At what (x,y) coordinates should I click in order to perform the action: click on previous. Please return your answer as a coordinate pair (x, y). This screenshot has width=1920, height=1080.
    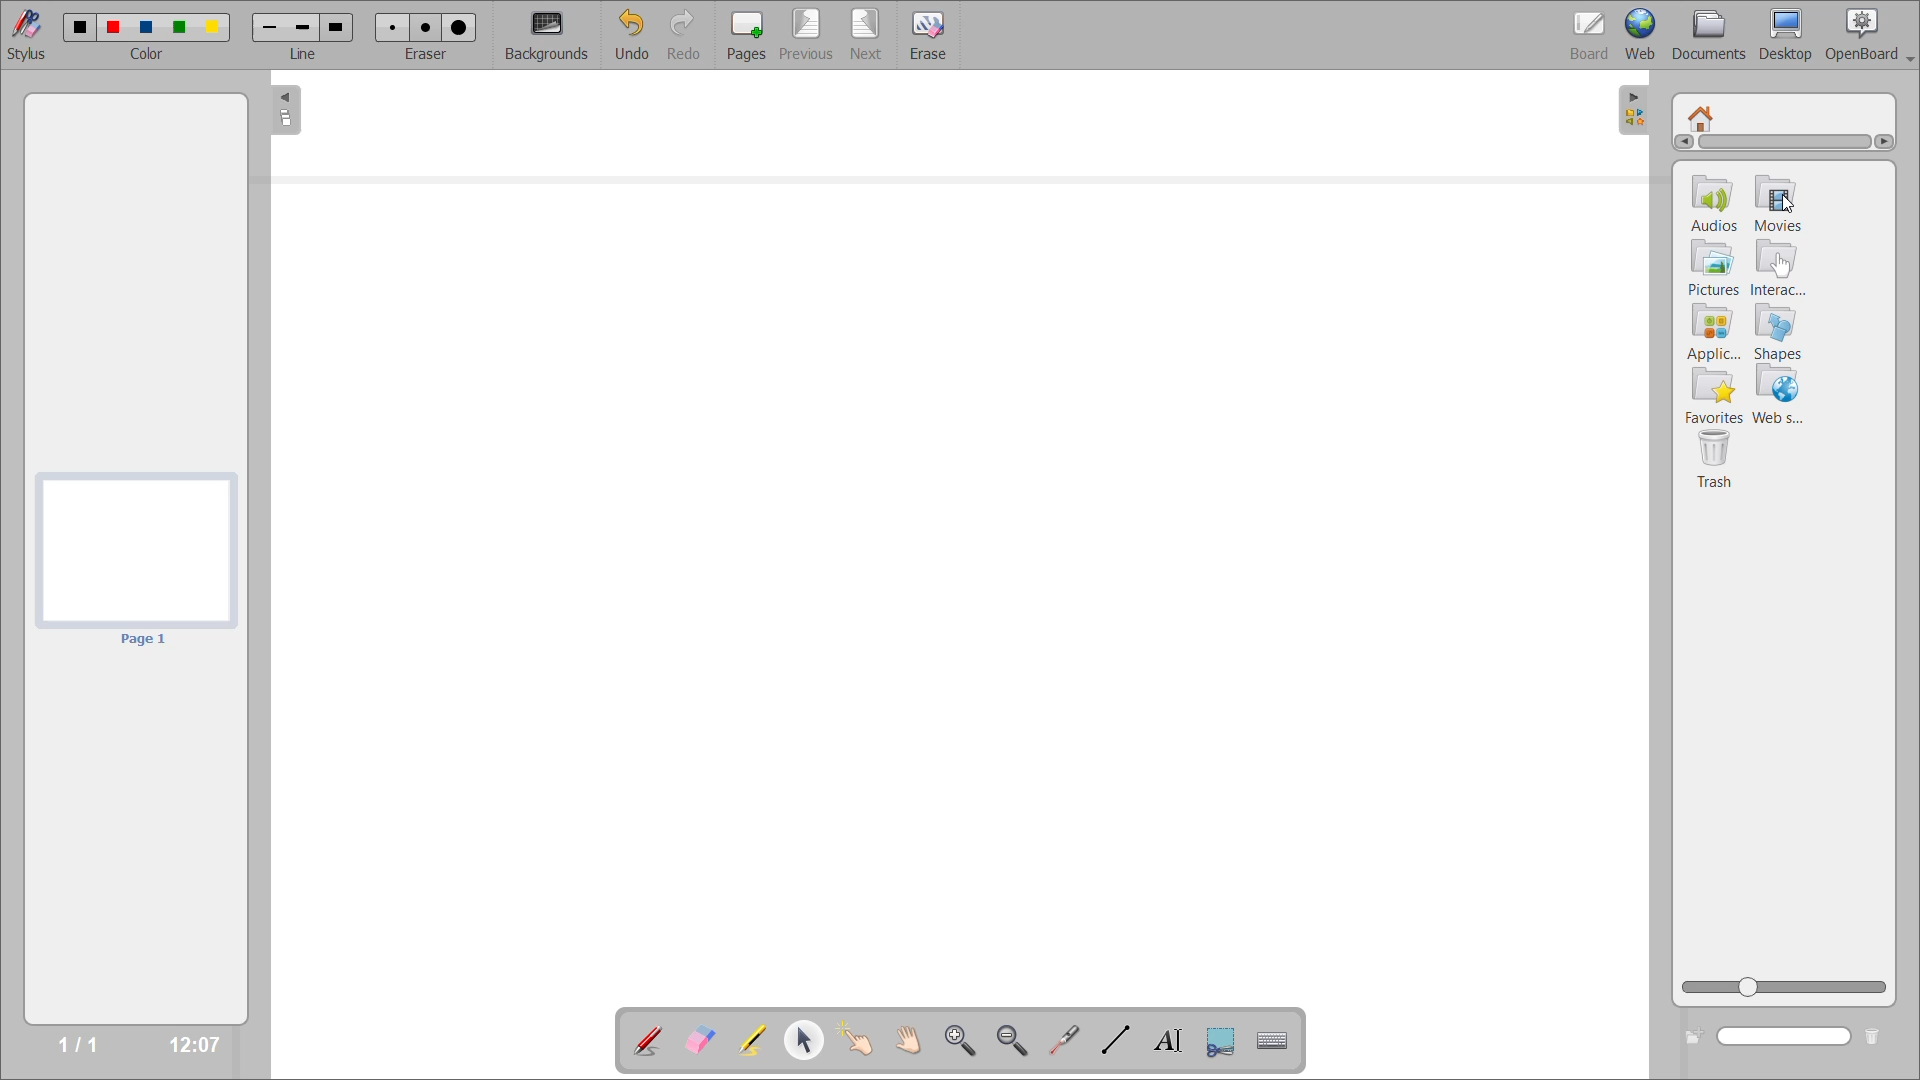
    Looking at the image, I should click on (803, 36).